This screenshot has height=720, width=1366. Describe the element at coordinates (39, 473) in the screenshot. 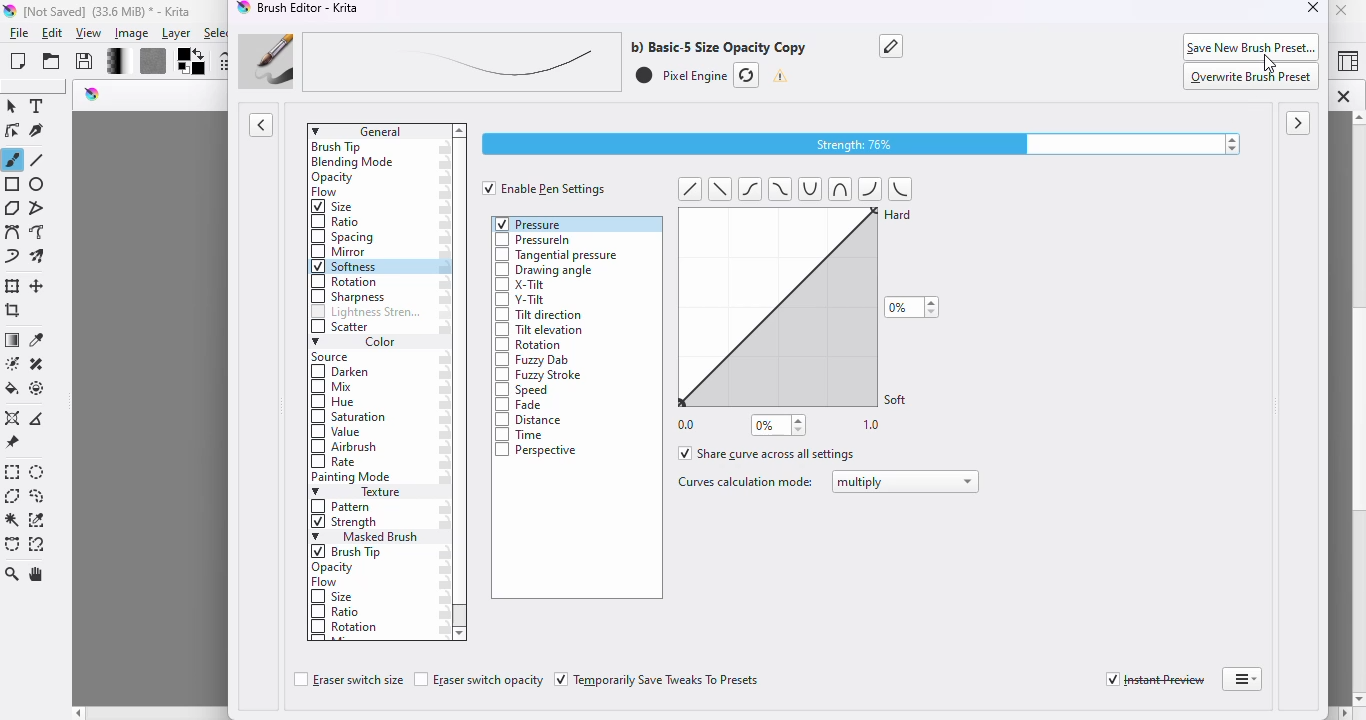

I see `elliptical selection tool` at that location.